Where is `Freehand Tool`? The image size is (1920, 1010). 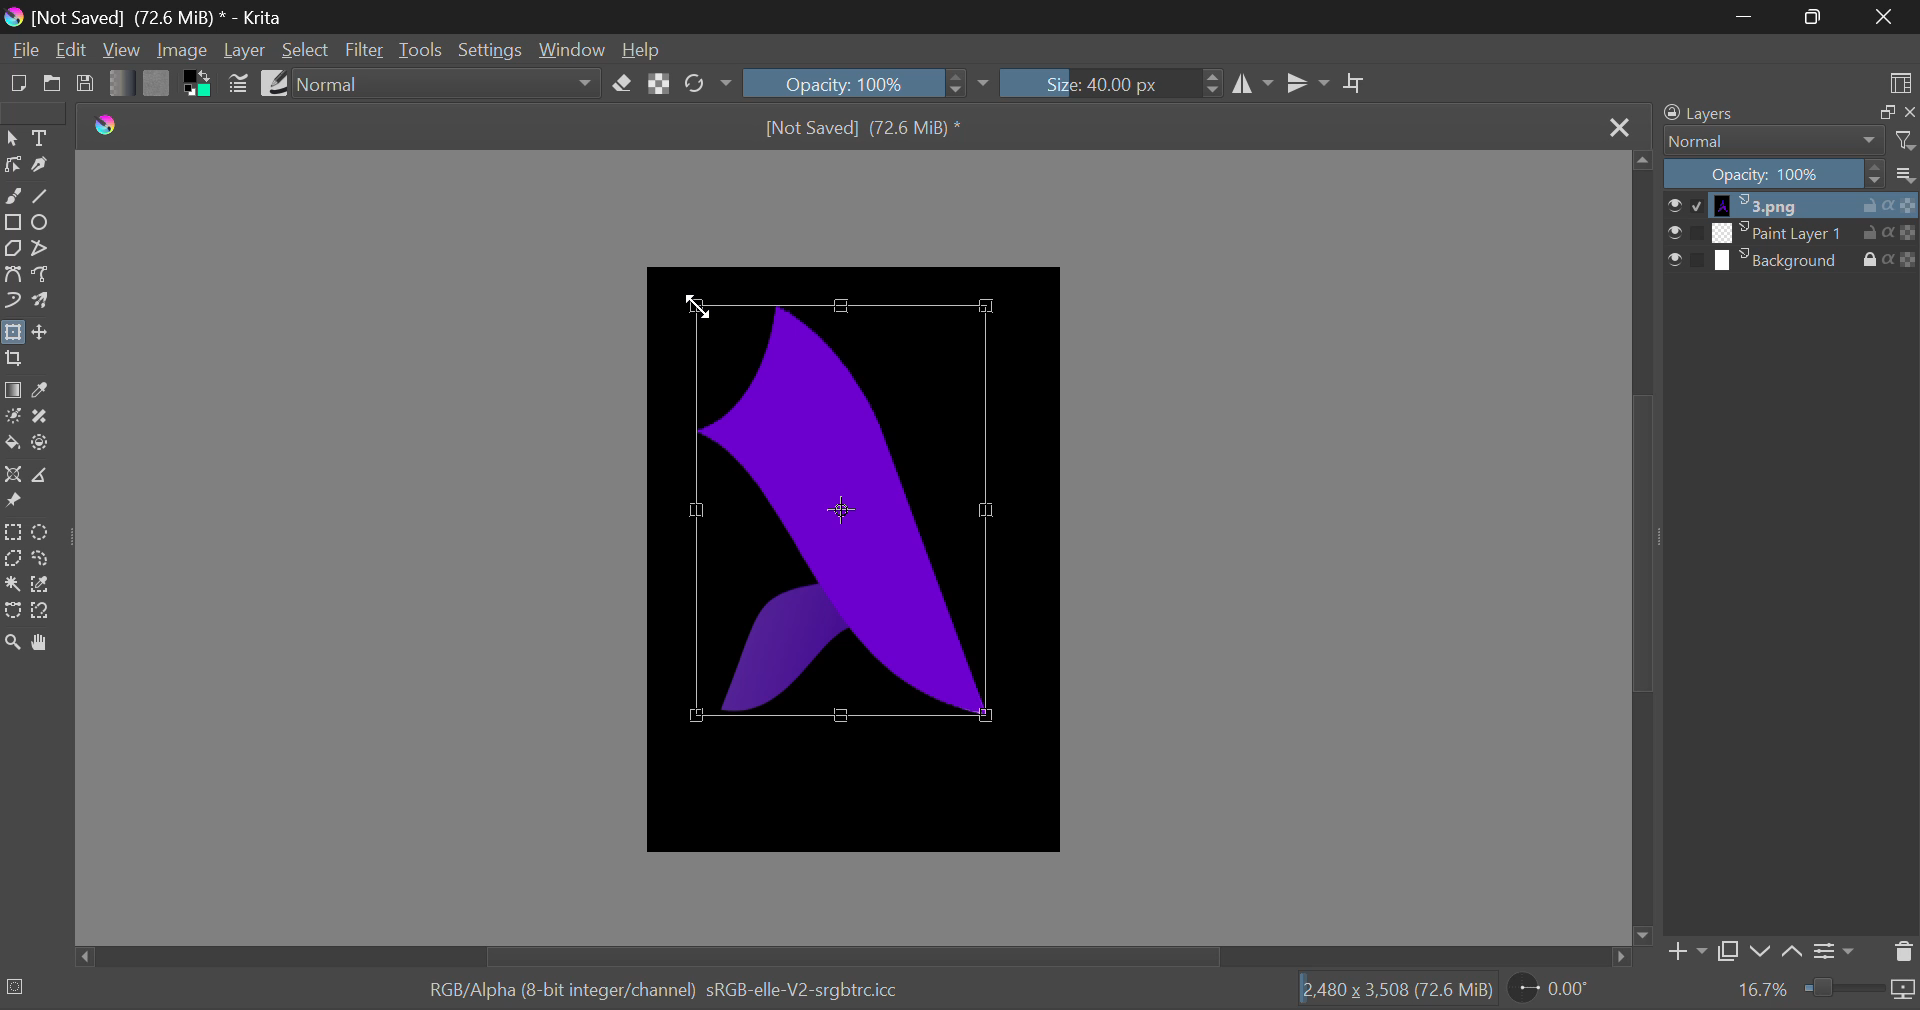 Freehand Tool is located at coordinates (38, 560).